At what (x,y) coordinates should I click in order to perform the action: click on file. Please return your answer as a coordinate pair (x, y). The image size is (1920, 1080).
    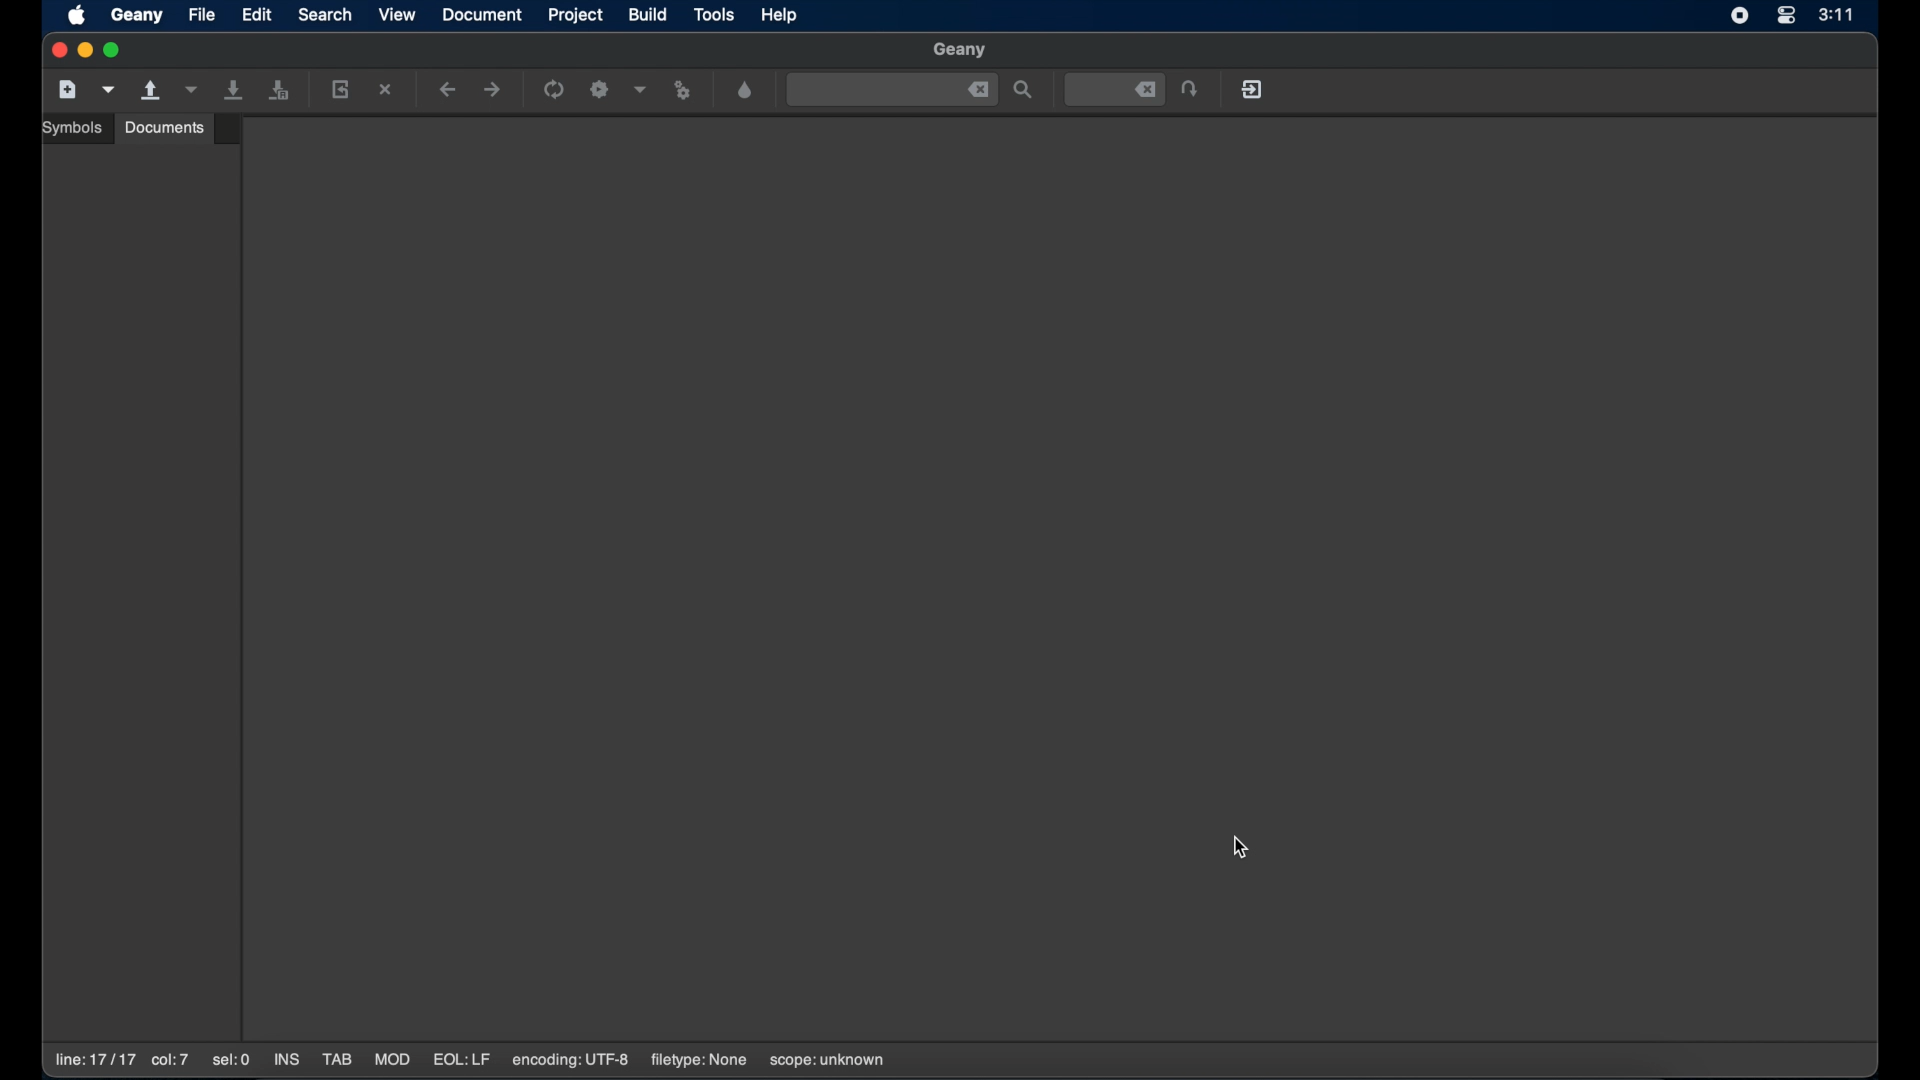
    Looking at the image, I should click on (203, 14).